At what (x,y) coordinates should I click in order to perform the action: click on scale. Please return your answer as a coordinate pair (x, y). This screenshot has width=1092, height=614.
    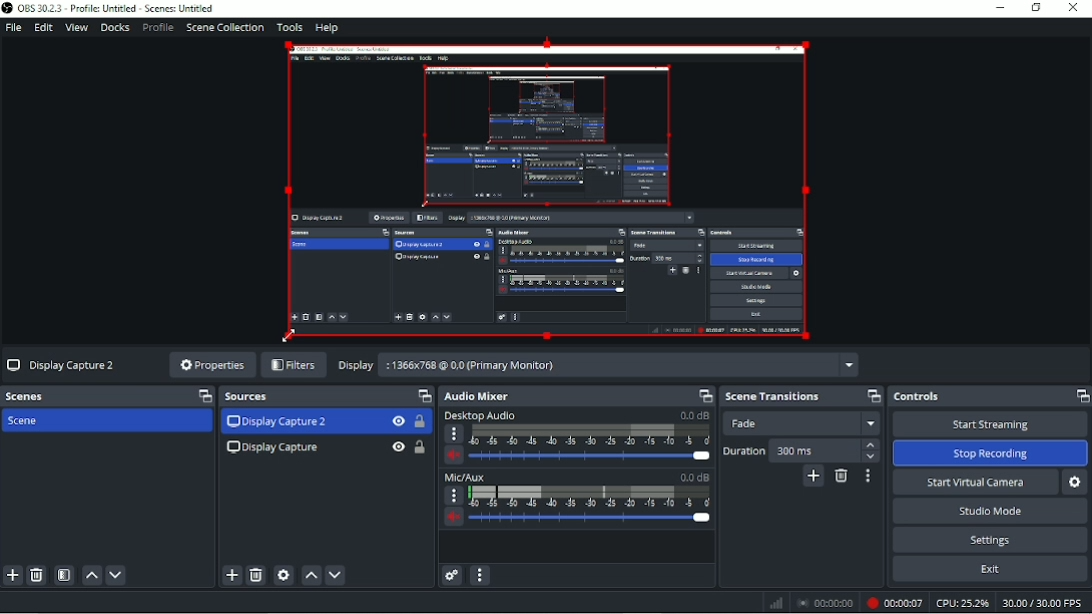
    Looking at the image, I should click on (589, 498).